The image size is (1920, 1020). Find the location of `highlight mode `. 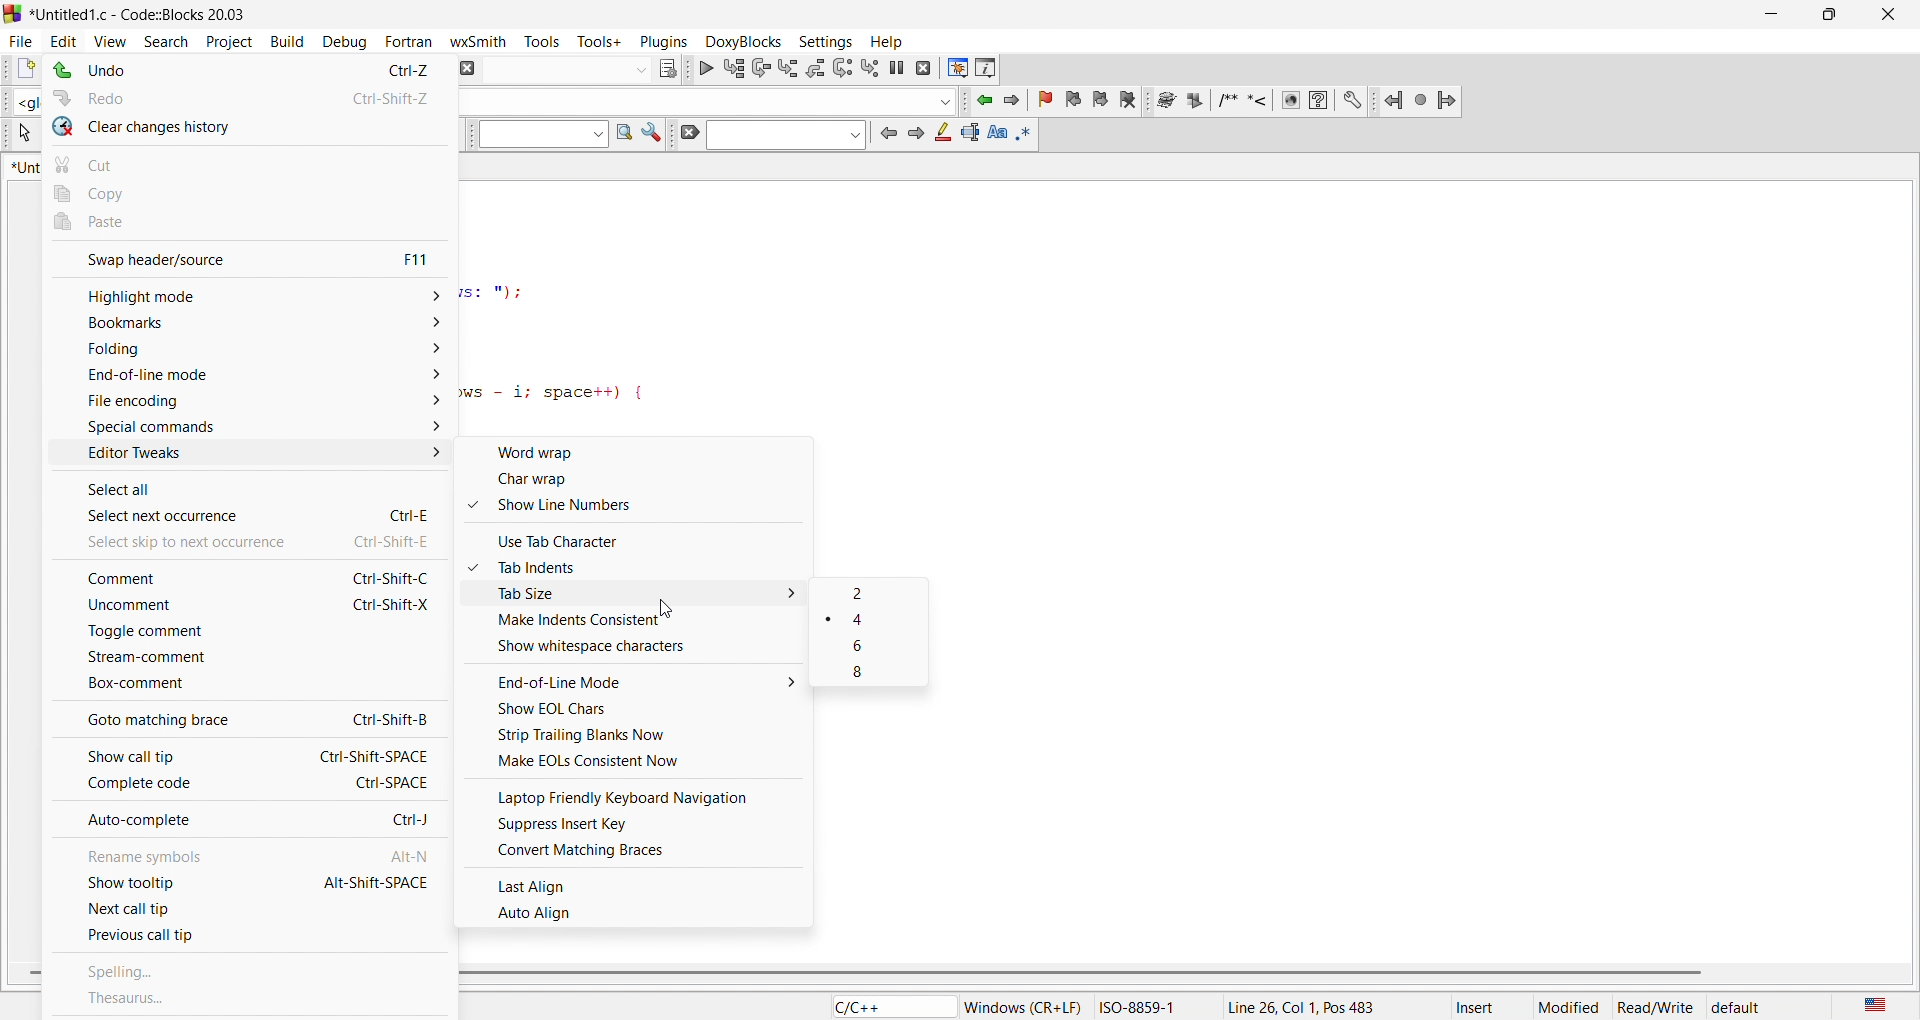

highlight mode  is located at coordinates (246, 294).